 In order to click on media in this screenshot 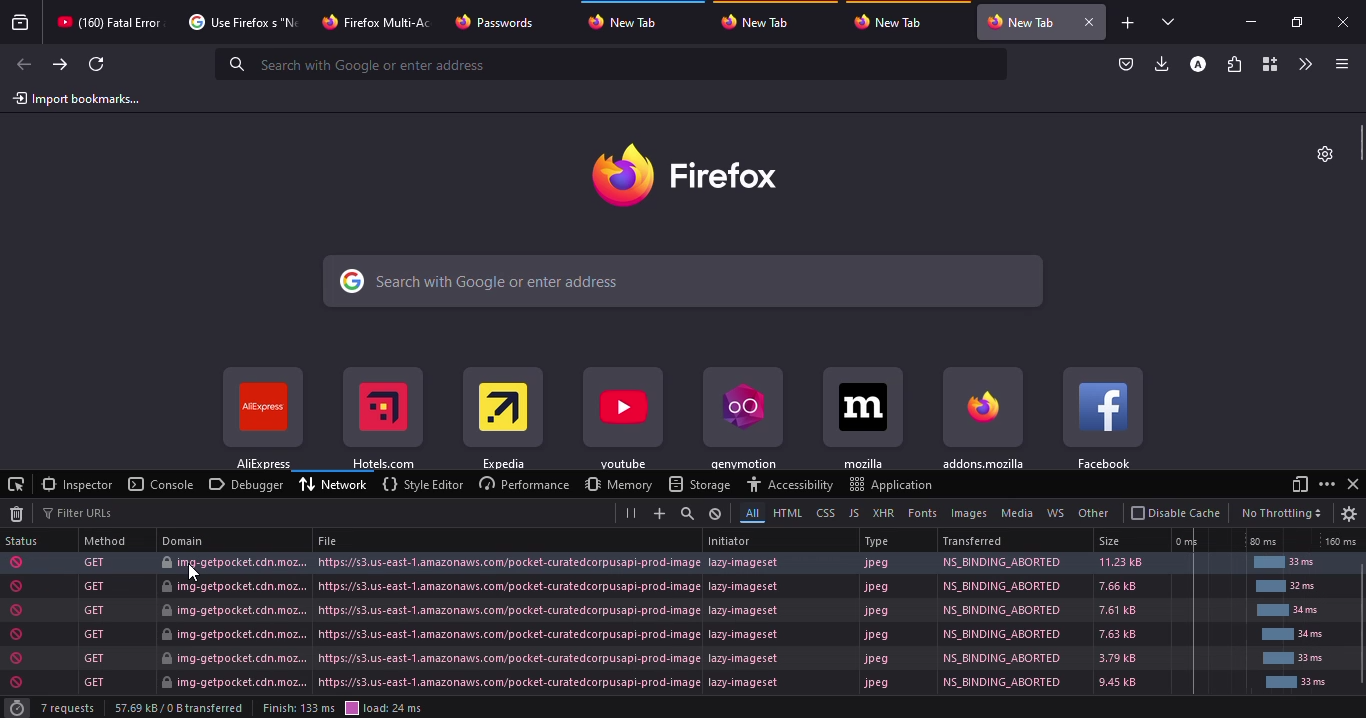, I will do `click(1014, 513)`.